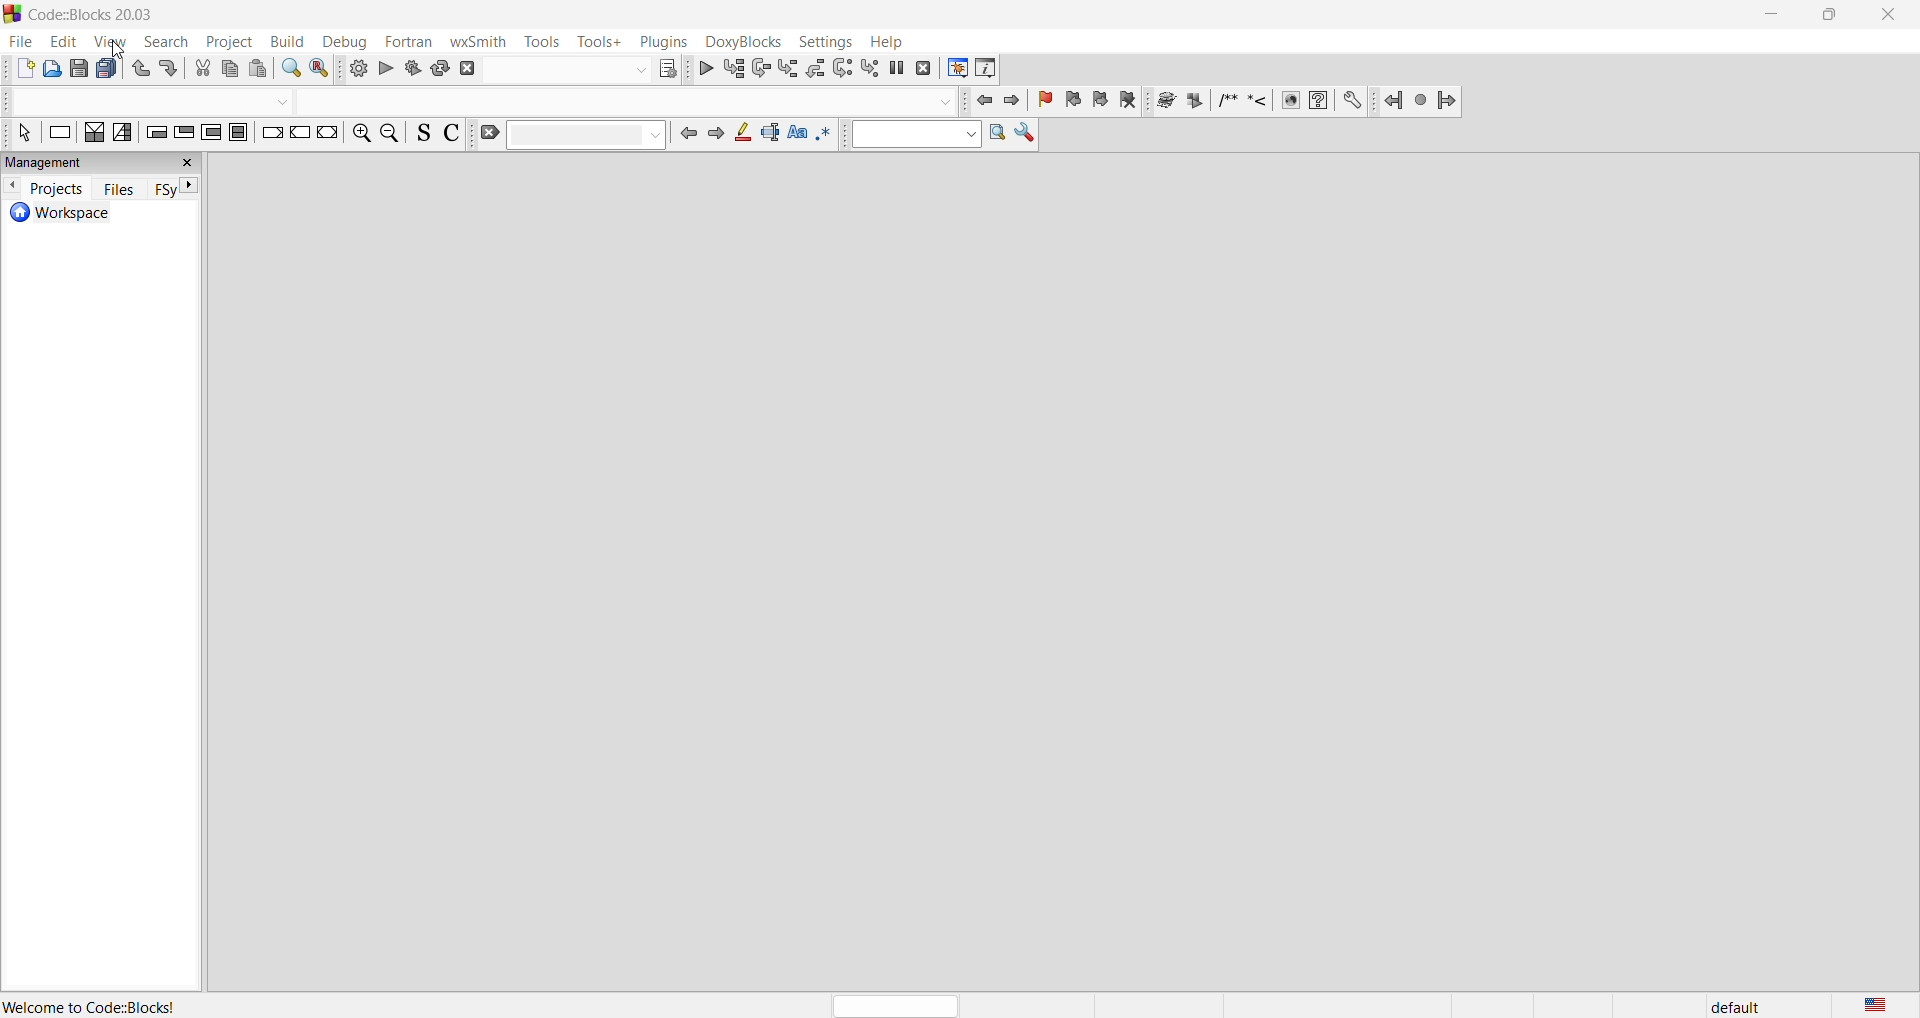  Describe the element at coordinates (982, 100) in the screenshot. I see `jump to front` at that location.